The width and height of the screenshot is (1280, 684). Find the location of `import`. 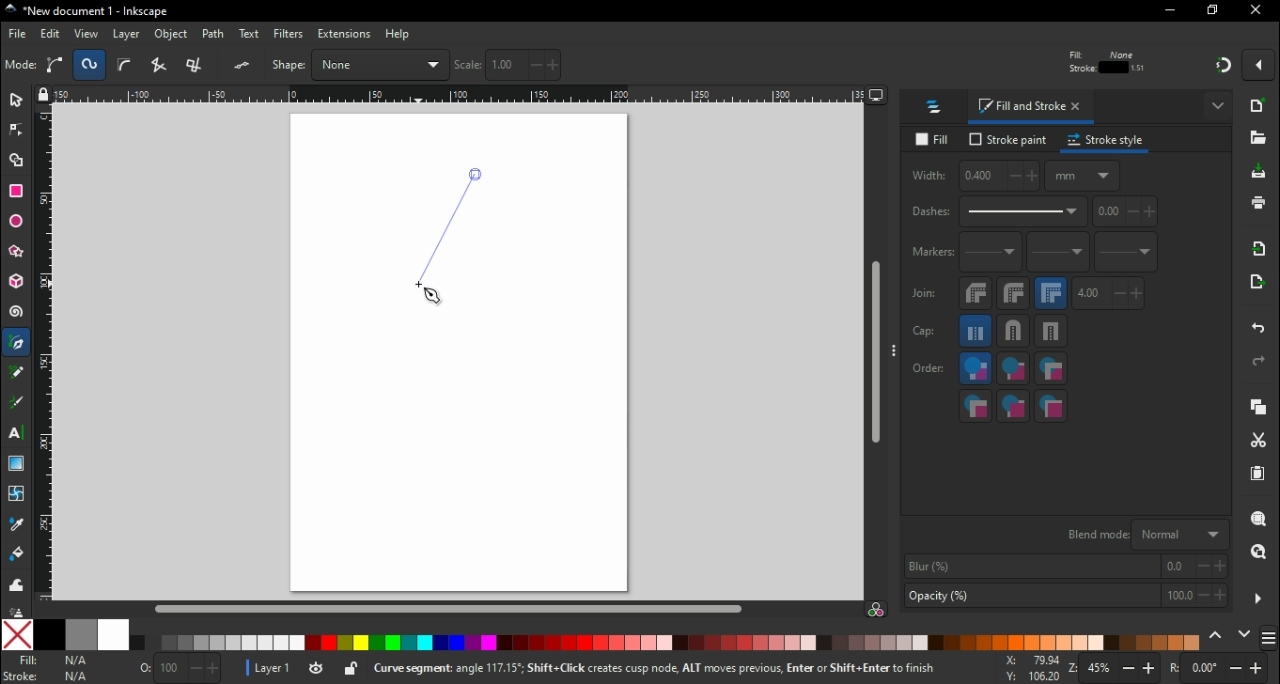

import is located at coordinates (1262, 253).